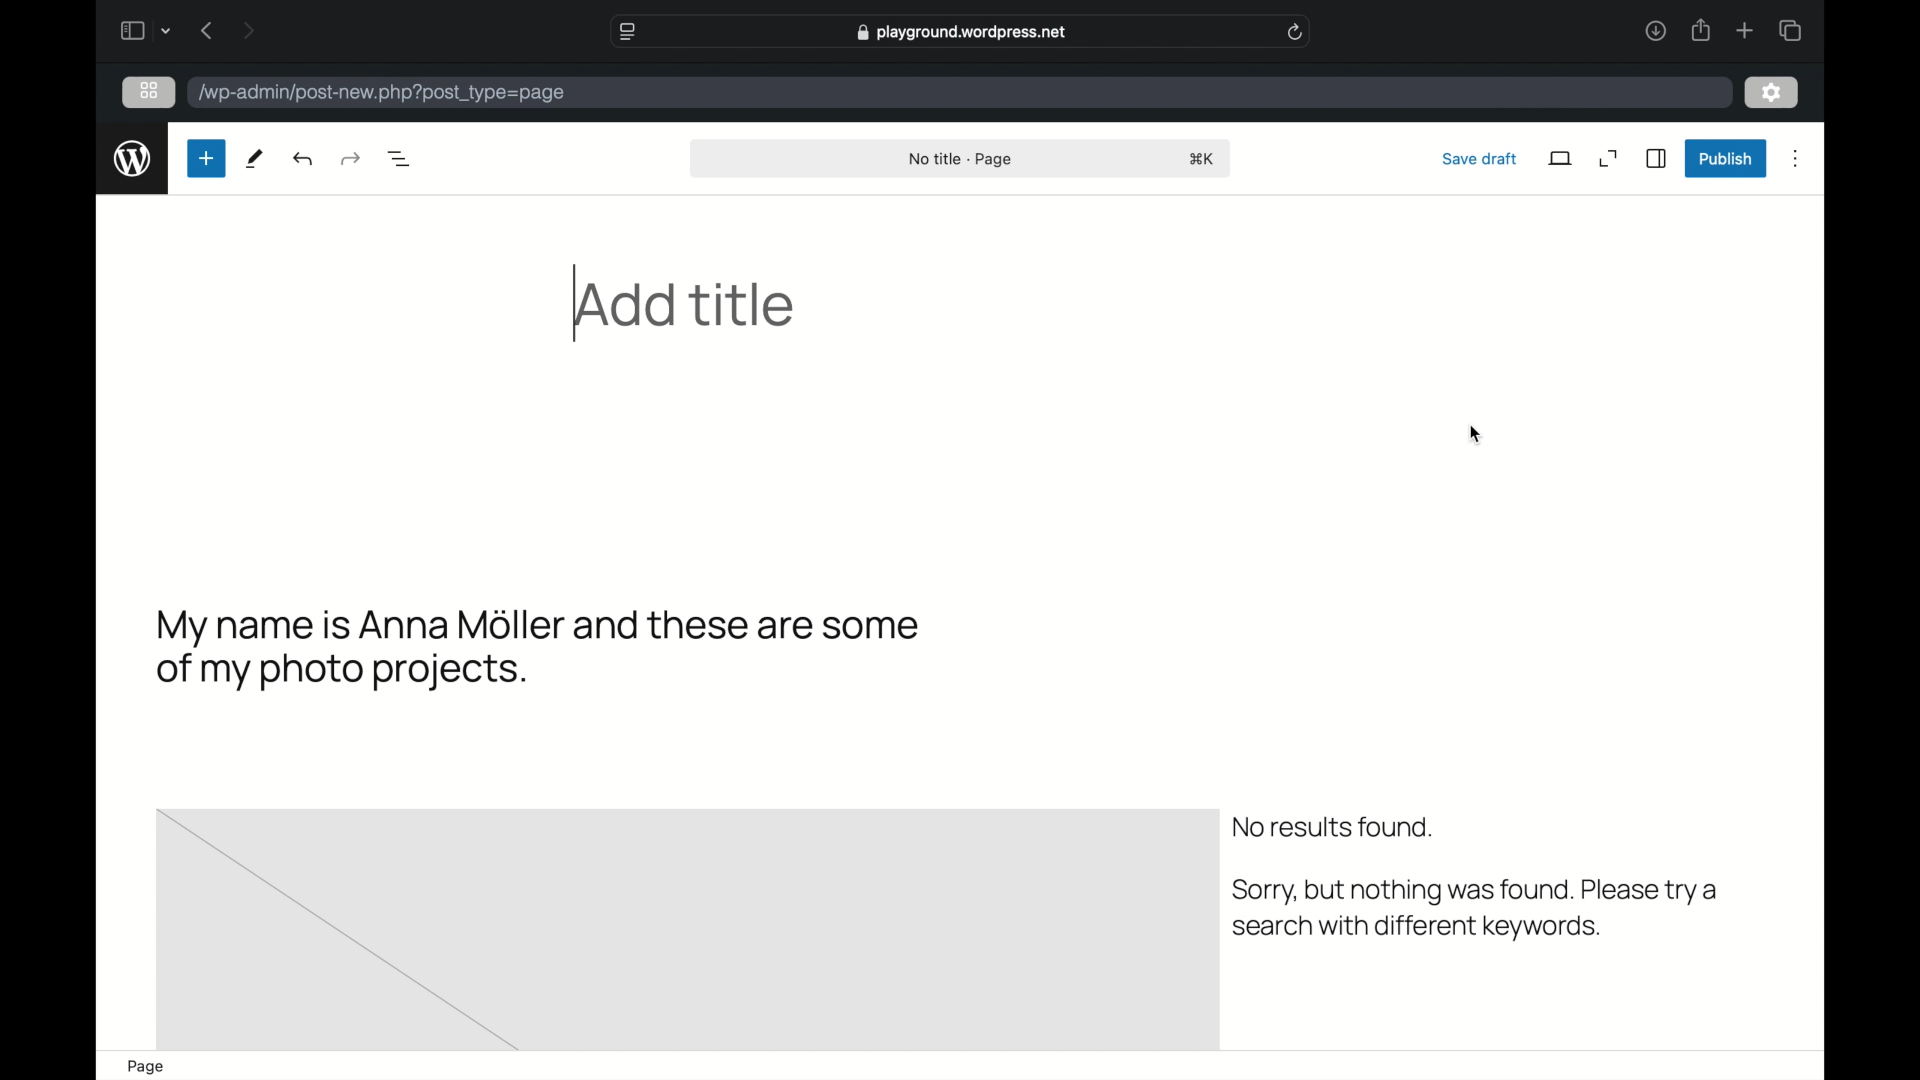  I want to click on wordpress, so click(132, 159).